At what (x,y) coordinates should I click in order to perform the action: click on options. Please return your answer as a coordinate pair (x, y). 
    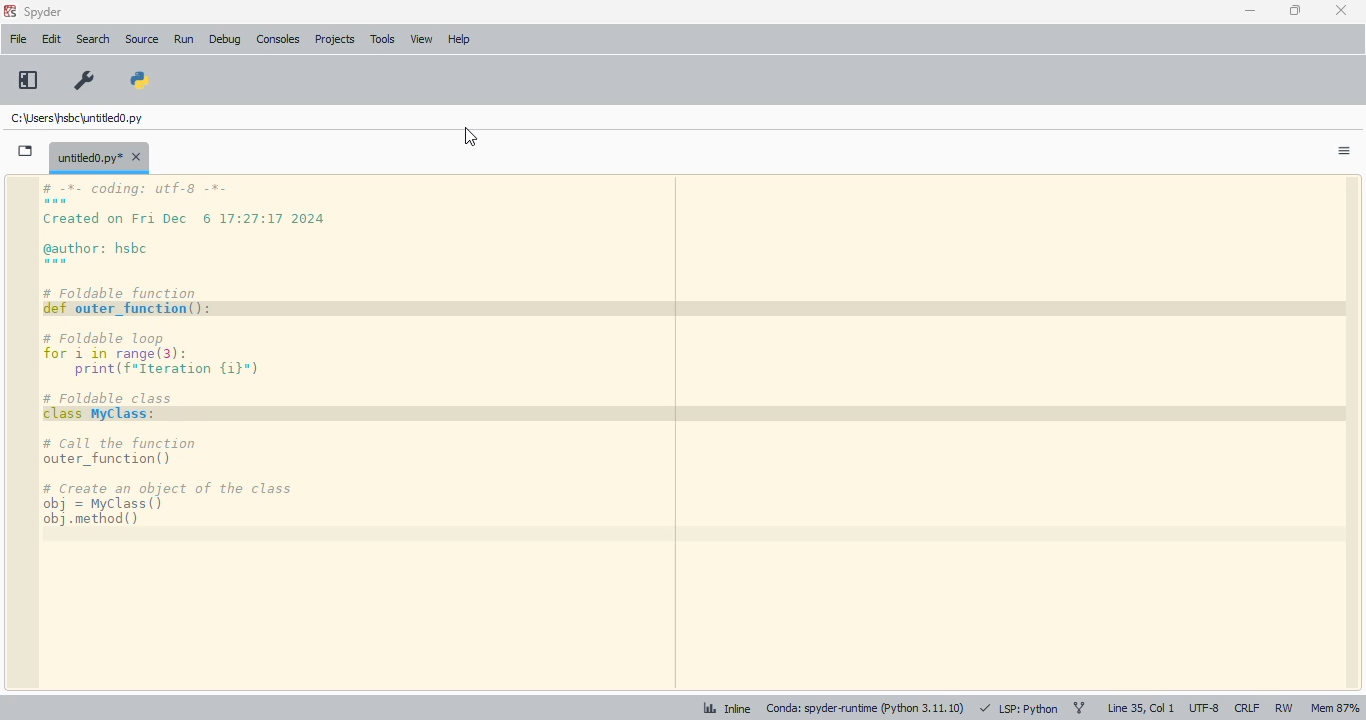
    Looking at the image, I should click on (1326, 156).